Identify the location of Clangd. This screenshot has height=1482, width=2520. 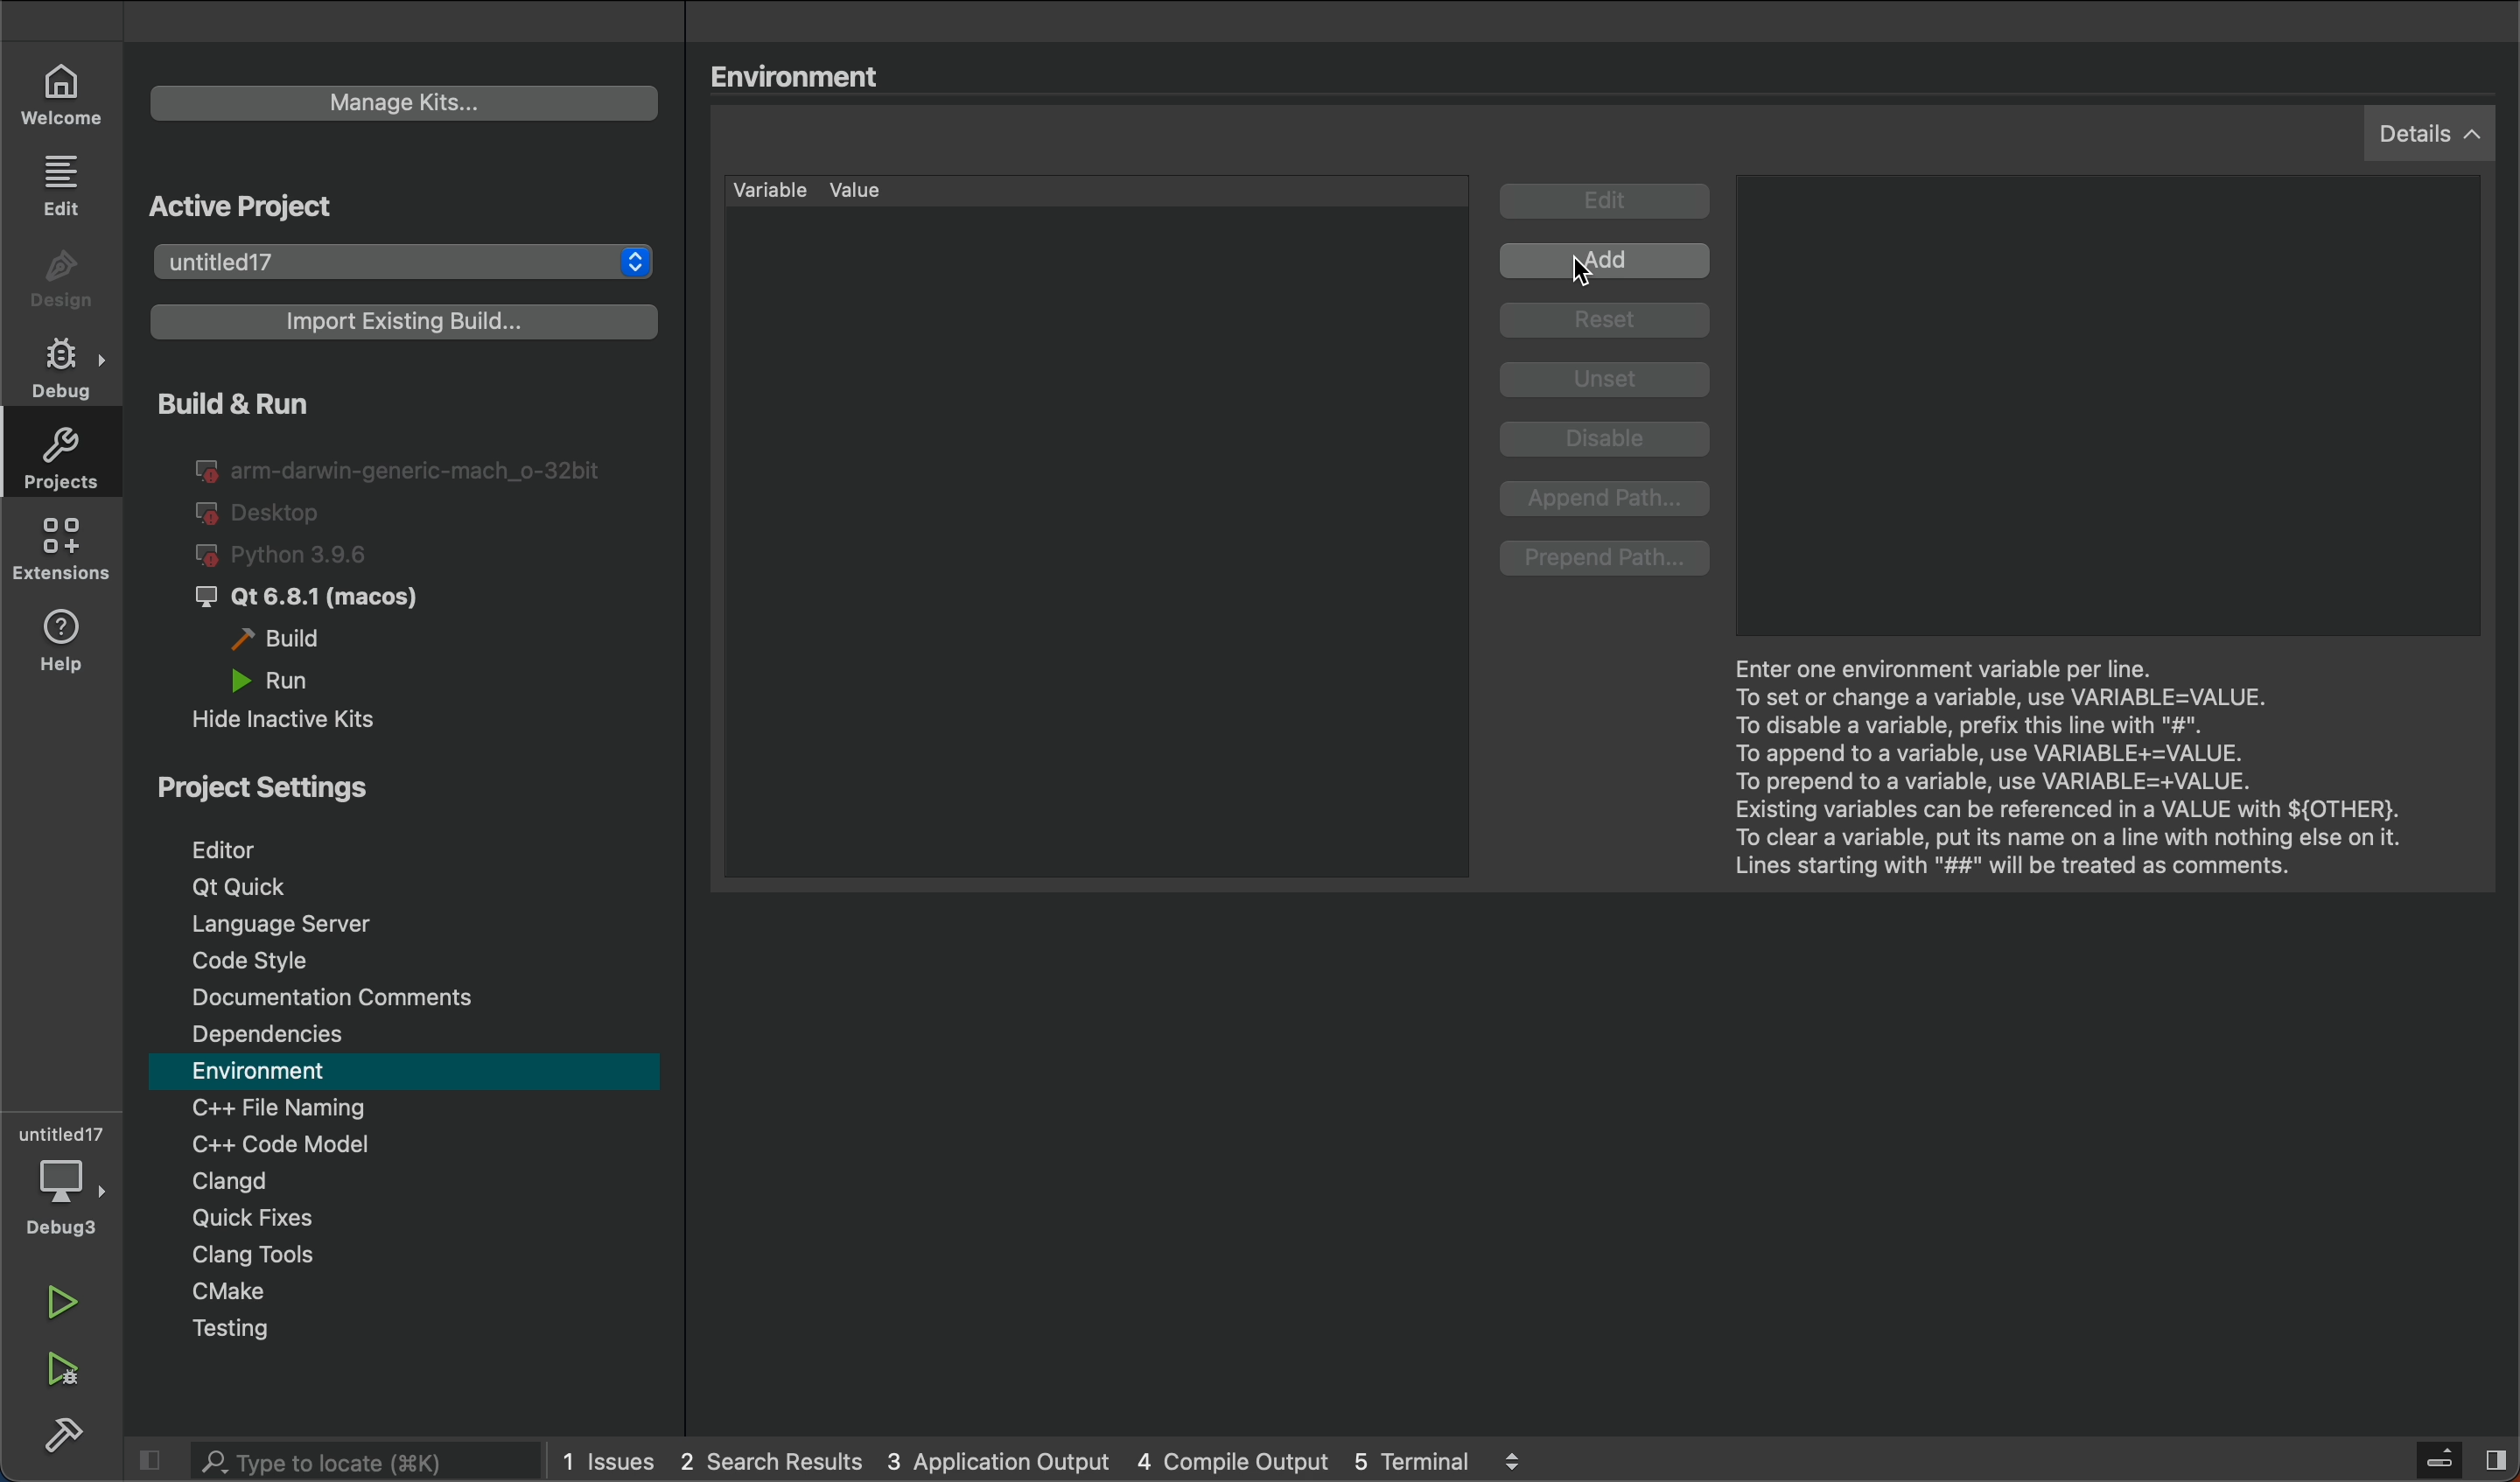
(399, 1181).